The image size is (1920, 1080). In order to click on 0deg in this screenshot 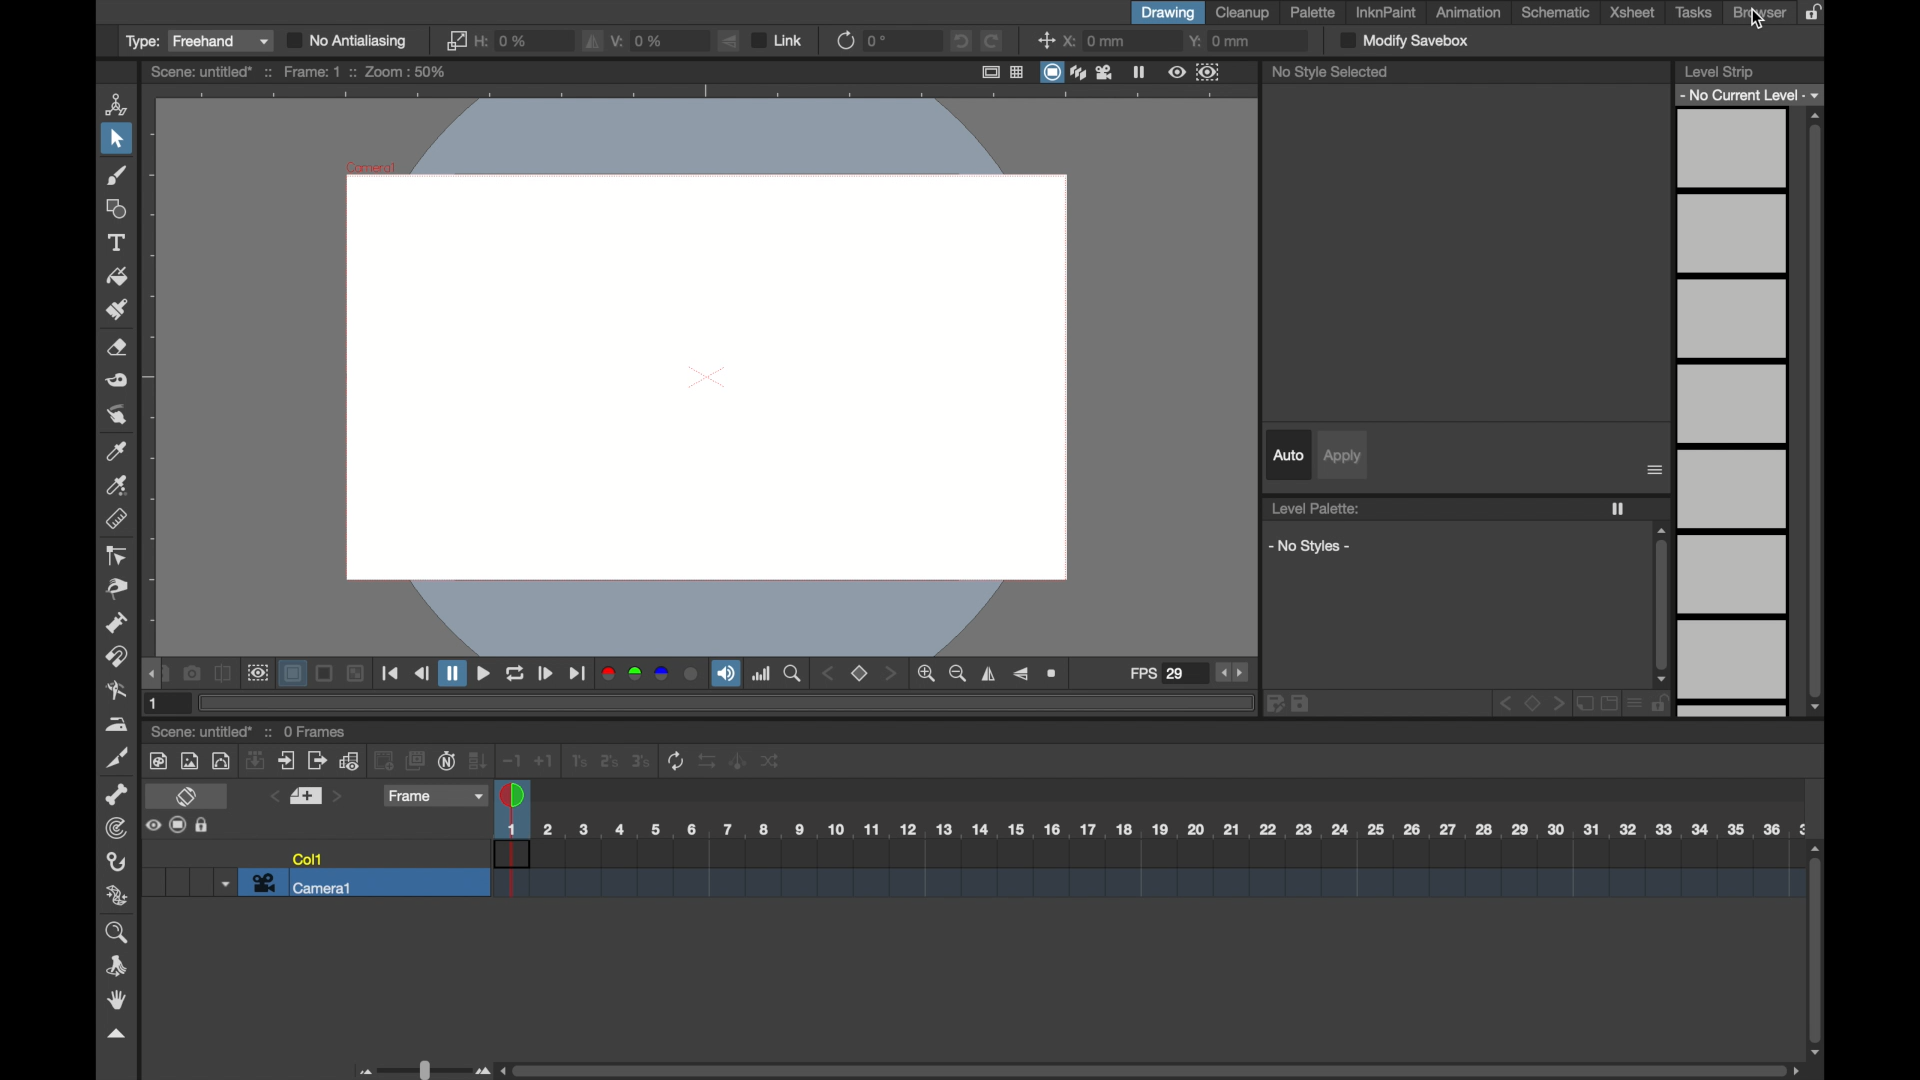, I will do `click(879, 42)`.